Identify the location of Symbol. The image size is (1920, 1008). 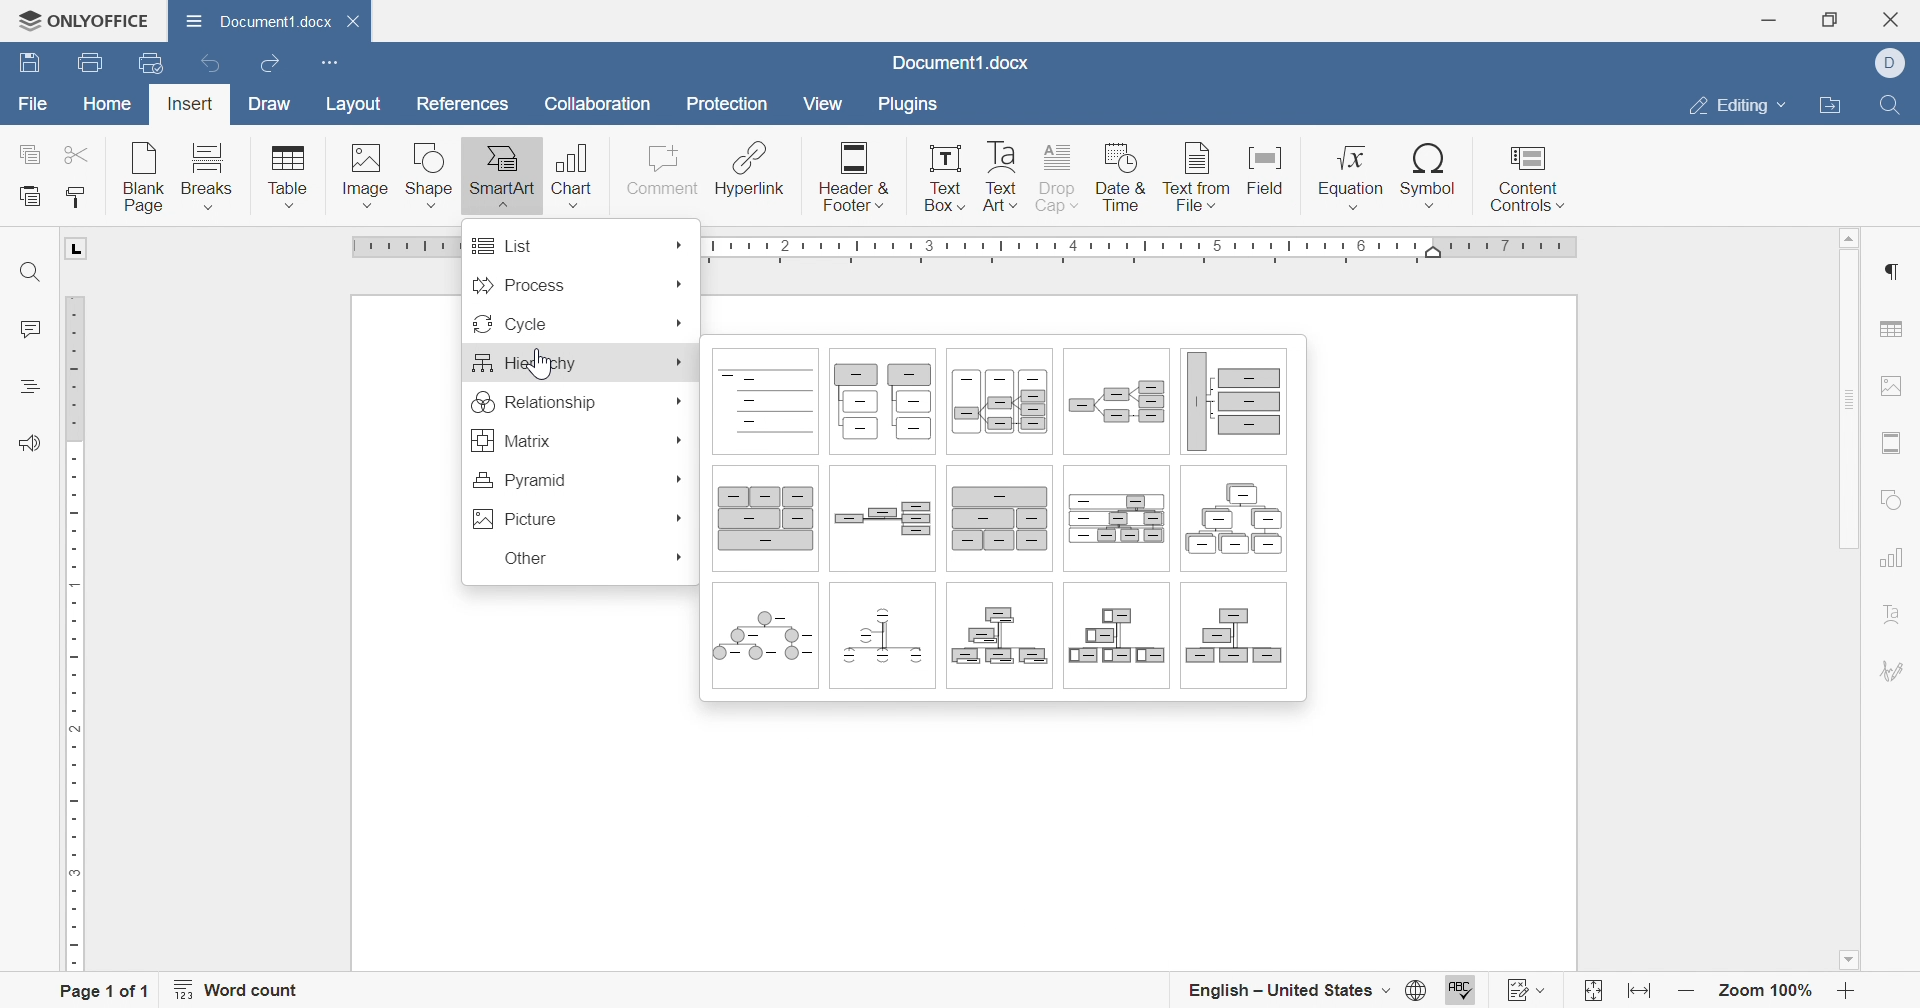
(1430, 178).